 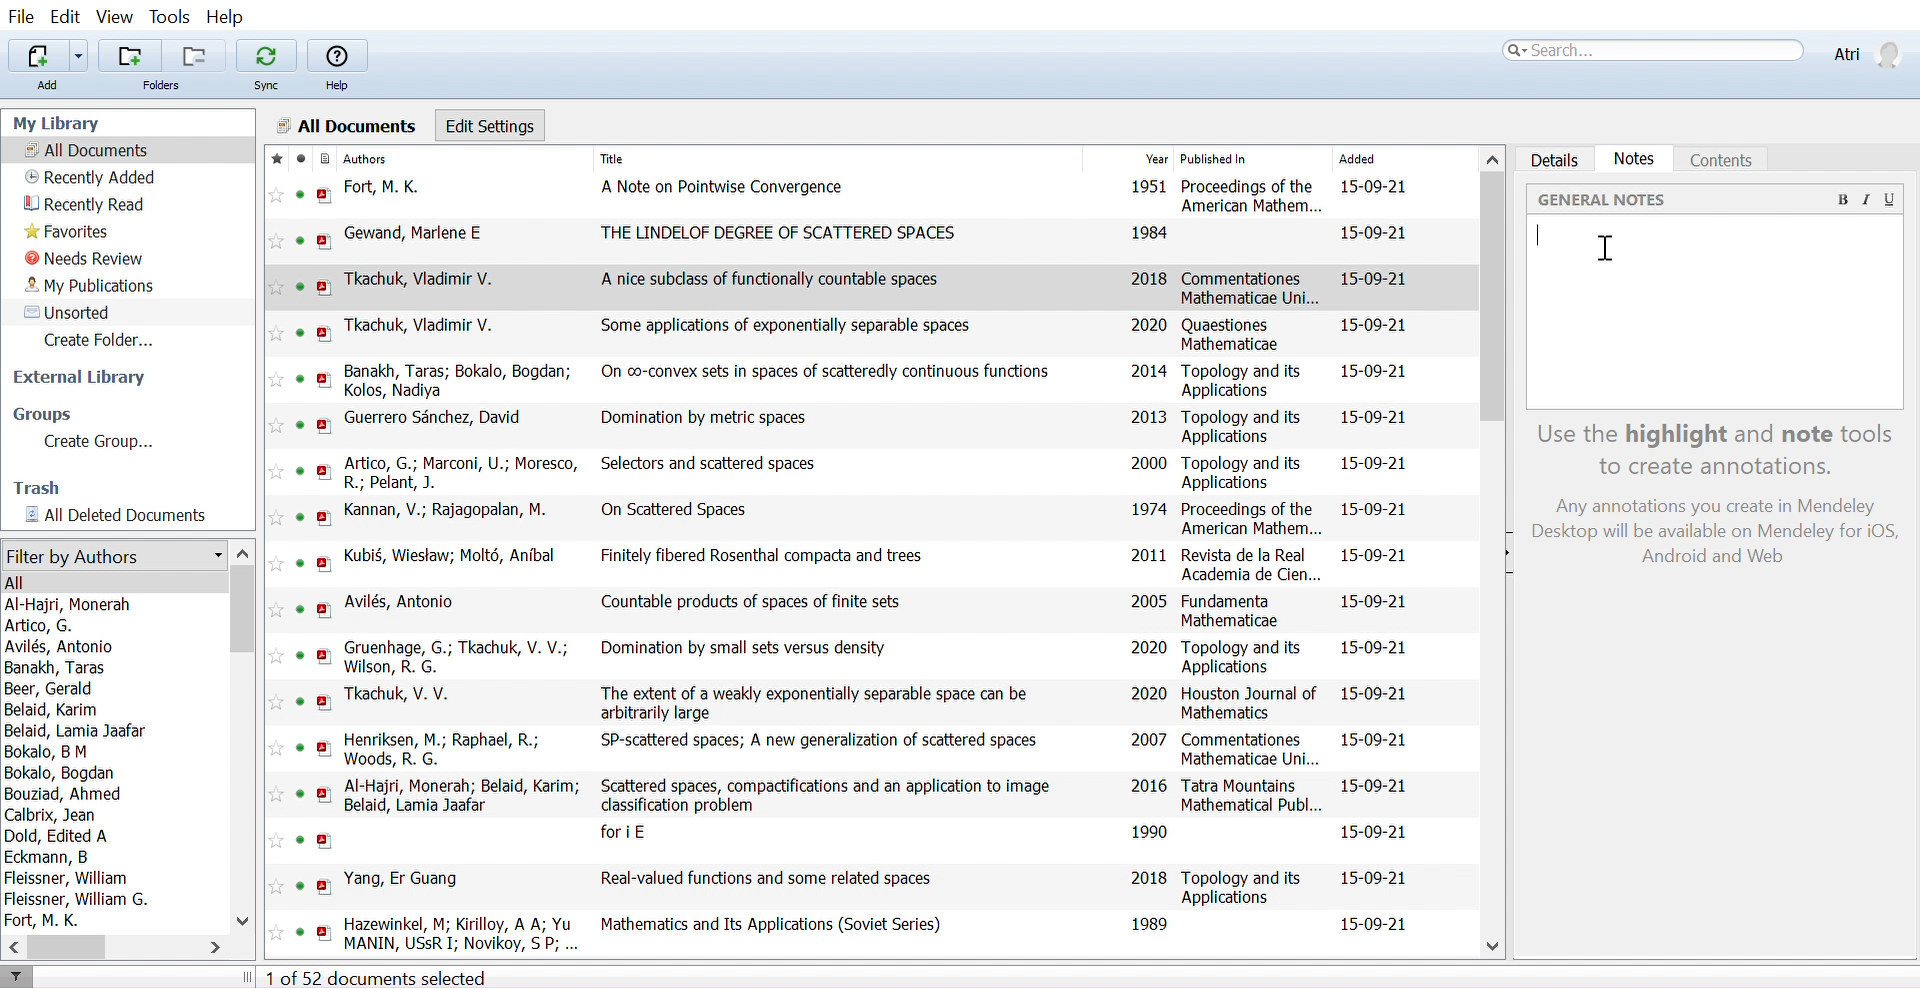 I want to click on Commentationes Mathematicae Uni..., so click(x=1251, y=290).